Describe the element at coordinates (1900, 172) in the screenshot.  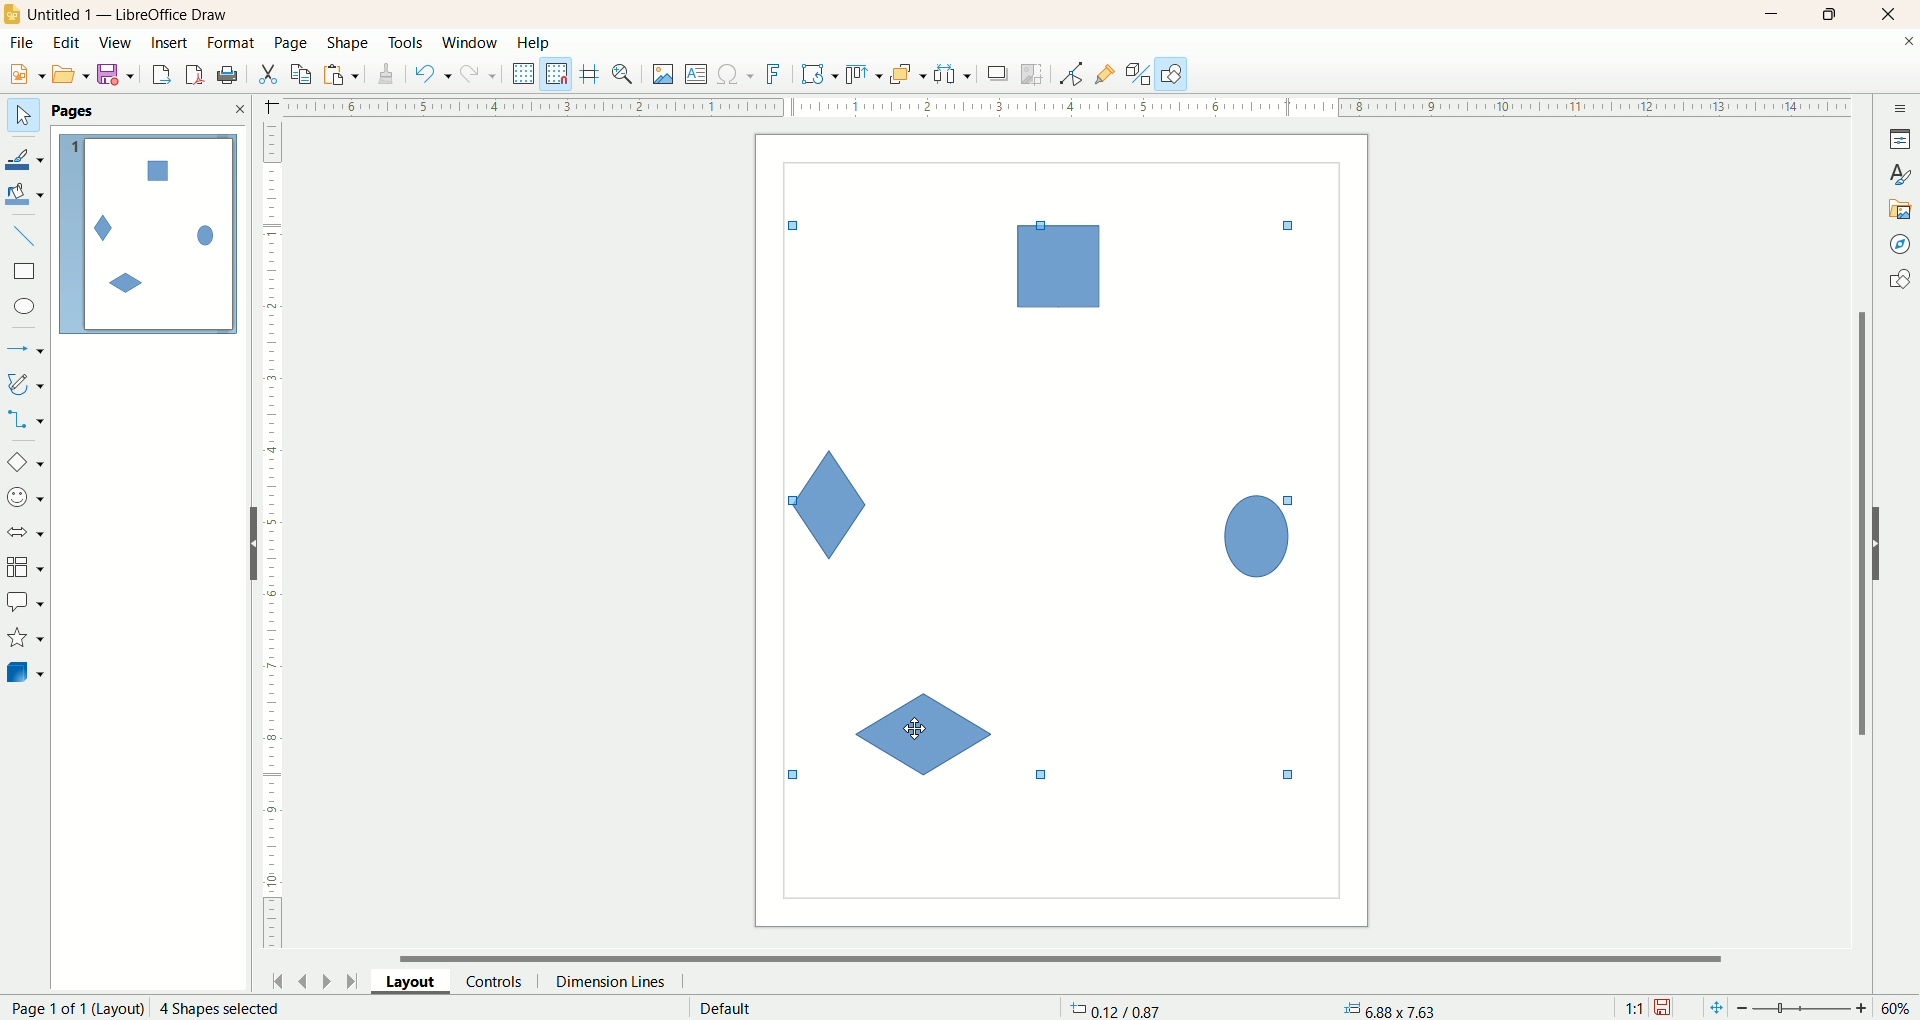
I see `styles` at that location.